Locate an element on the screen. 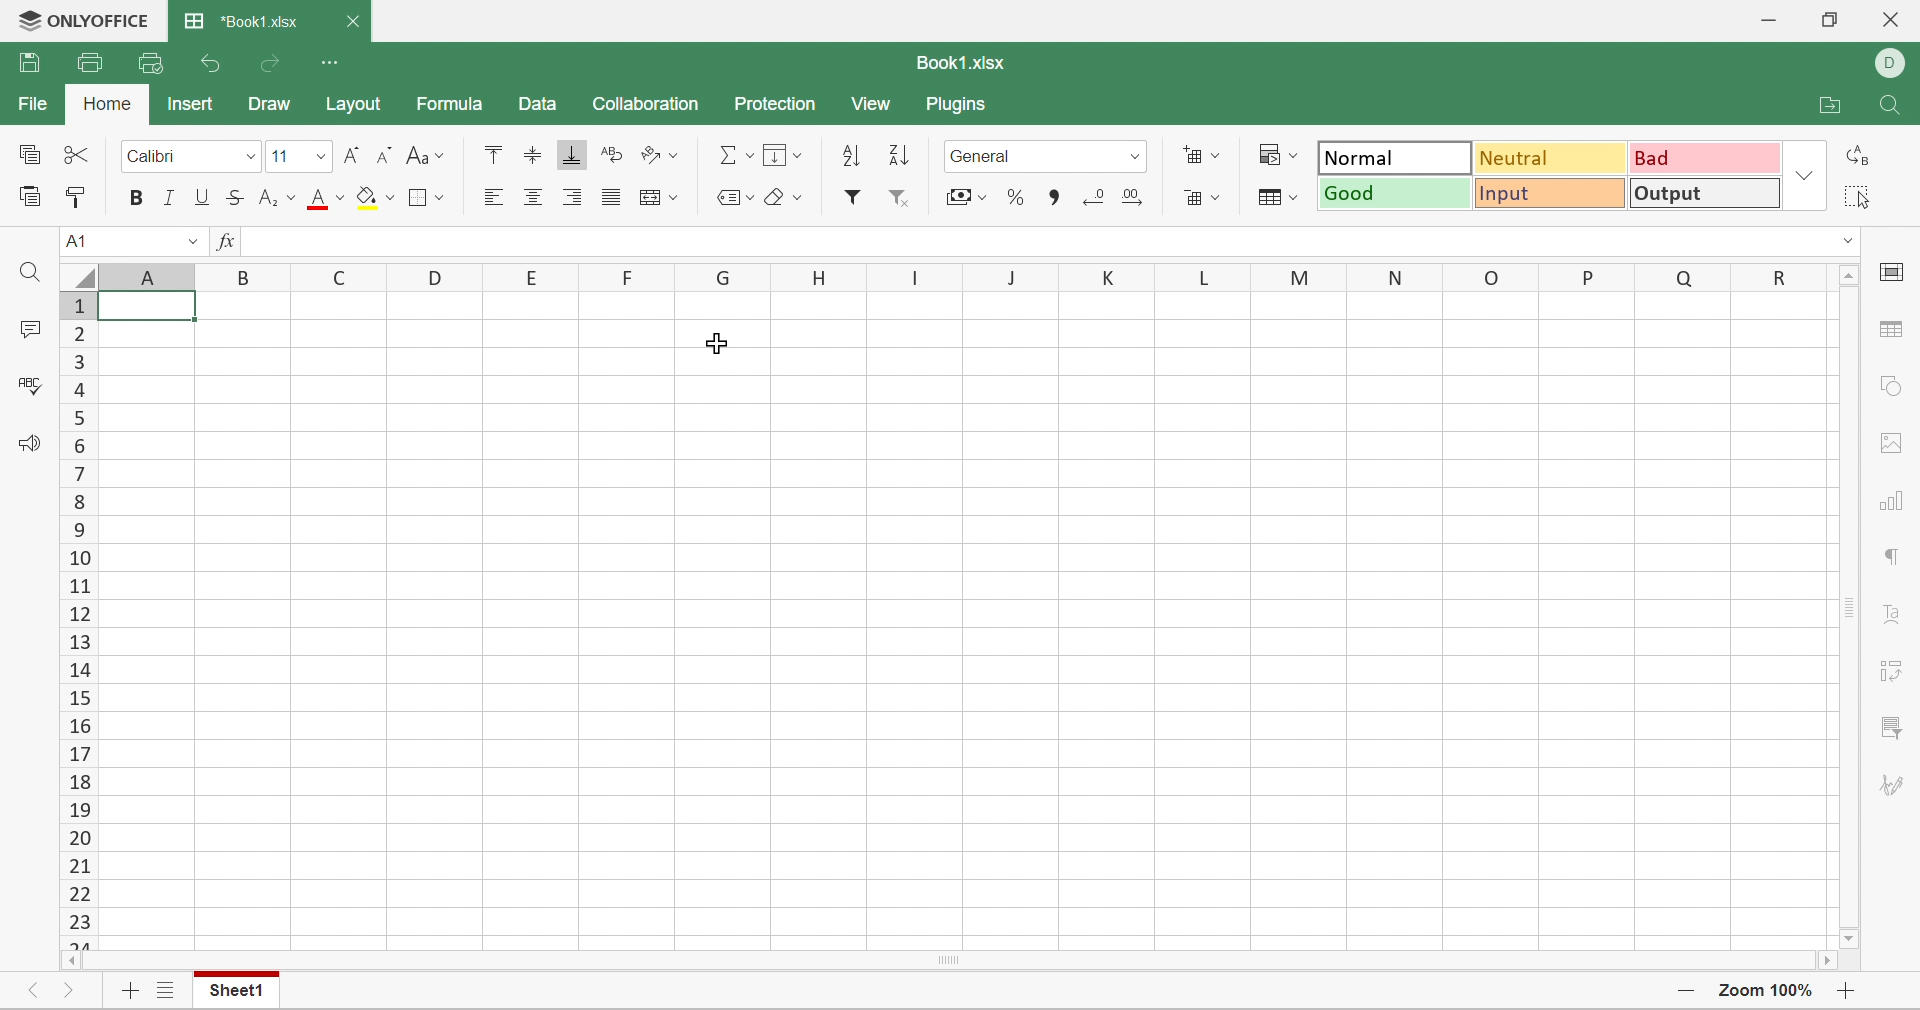  L is located at coordinates (1189, 276).